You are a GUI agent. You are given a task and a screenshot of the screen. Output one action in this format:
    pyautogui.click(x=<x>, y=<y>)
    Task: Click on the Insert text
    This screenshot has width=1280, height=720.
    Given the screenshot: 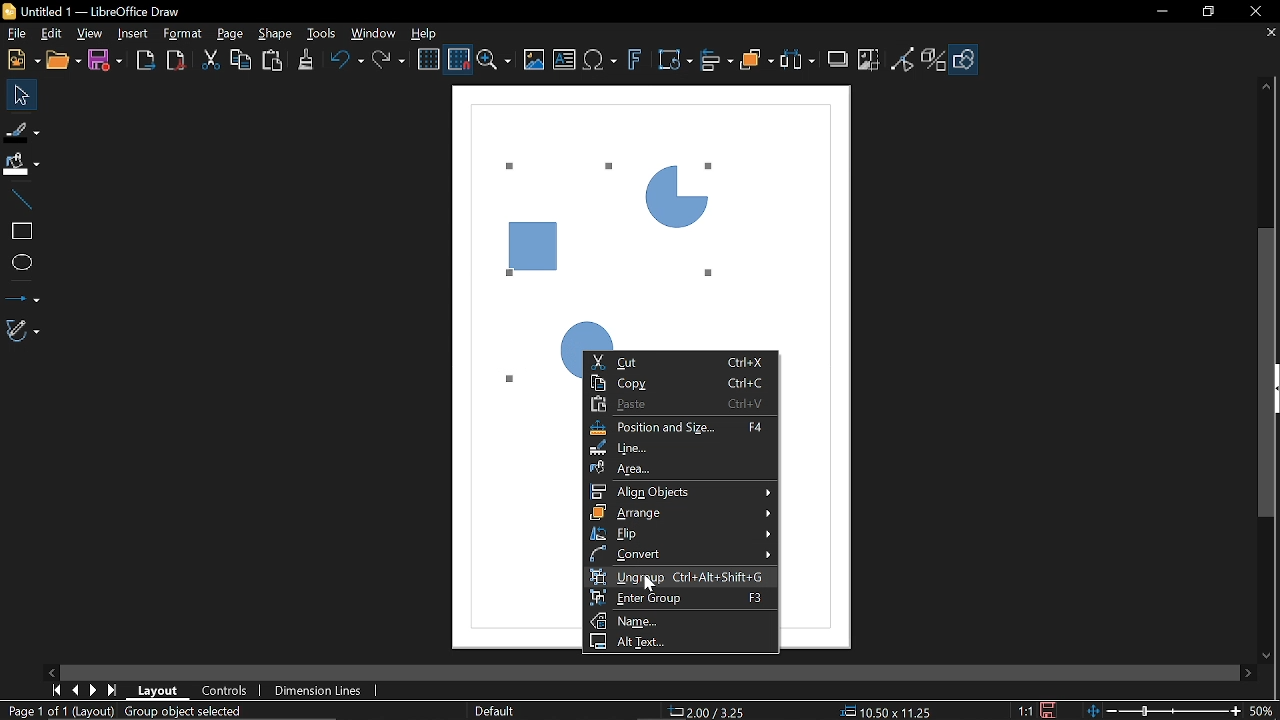 What is the action you would take?
    pyautogui.click(x=563, y=60)
    